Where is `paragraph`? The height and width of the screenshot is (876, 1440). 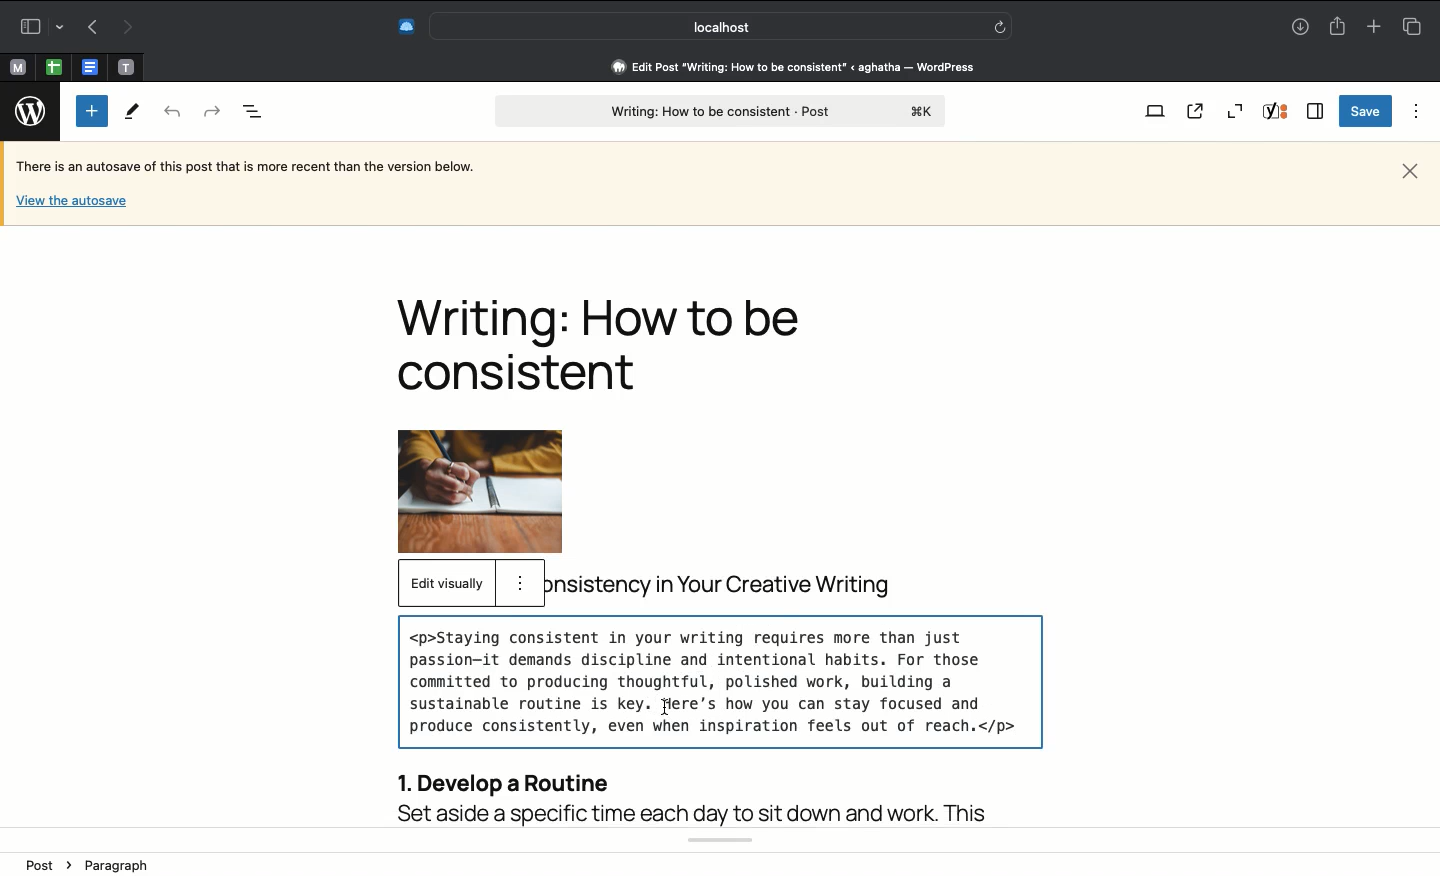 paragraph is located at coordinates (127, 863).